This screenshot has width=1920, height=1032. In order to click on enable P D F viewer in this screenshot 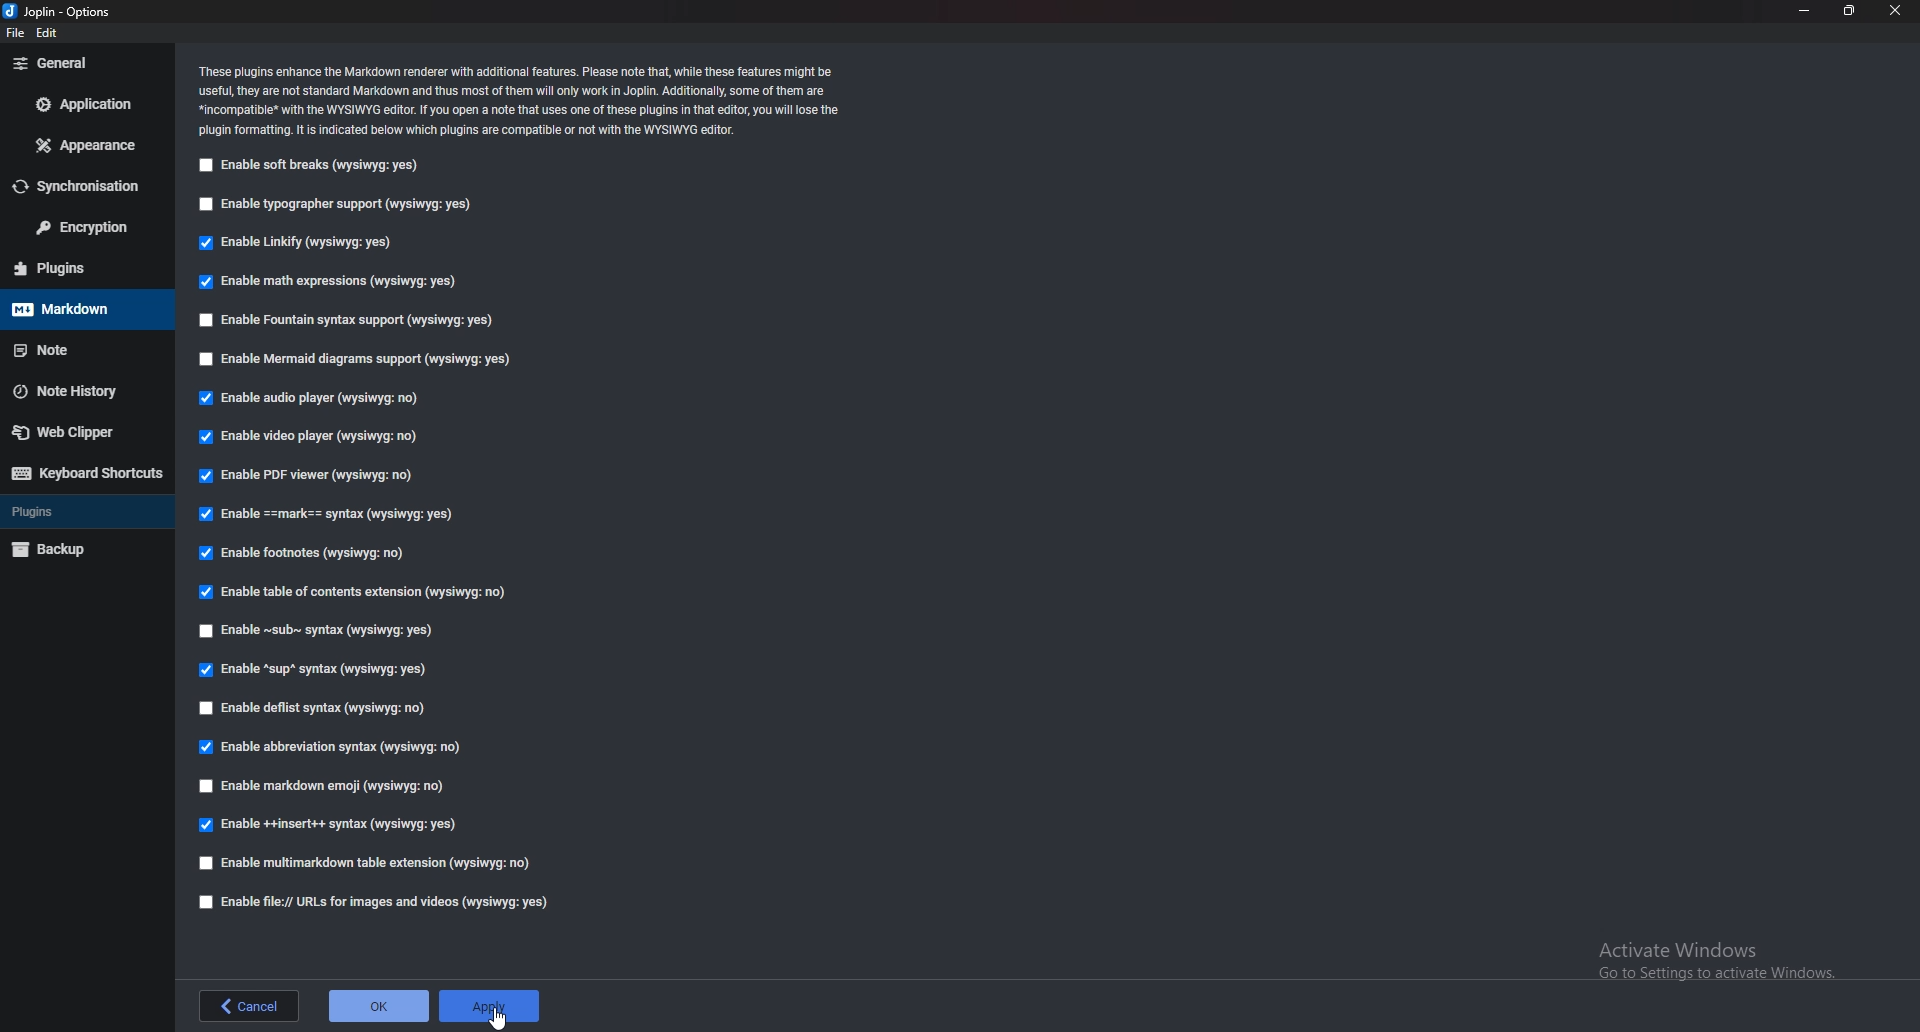, I will do `click(306, 473)`.